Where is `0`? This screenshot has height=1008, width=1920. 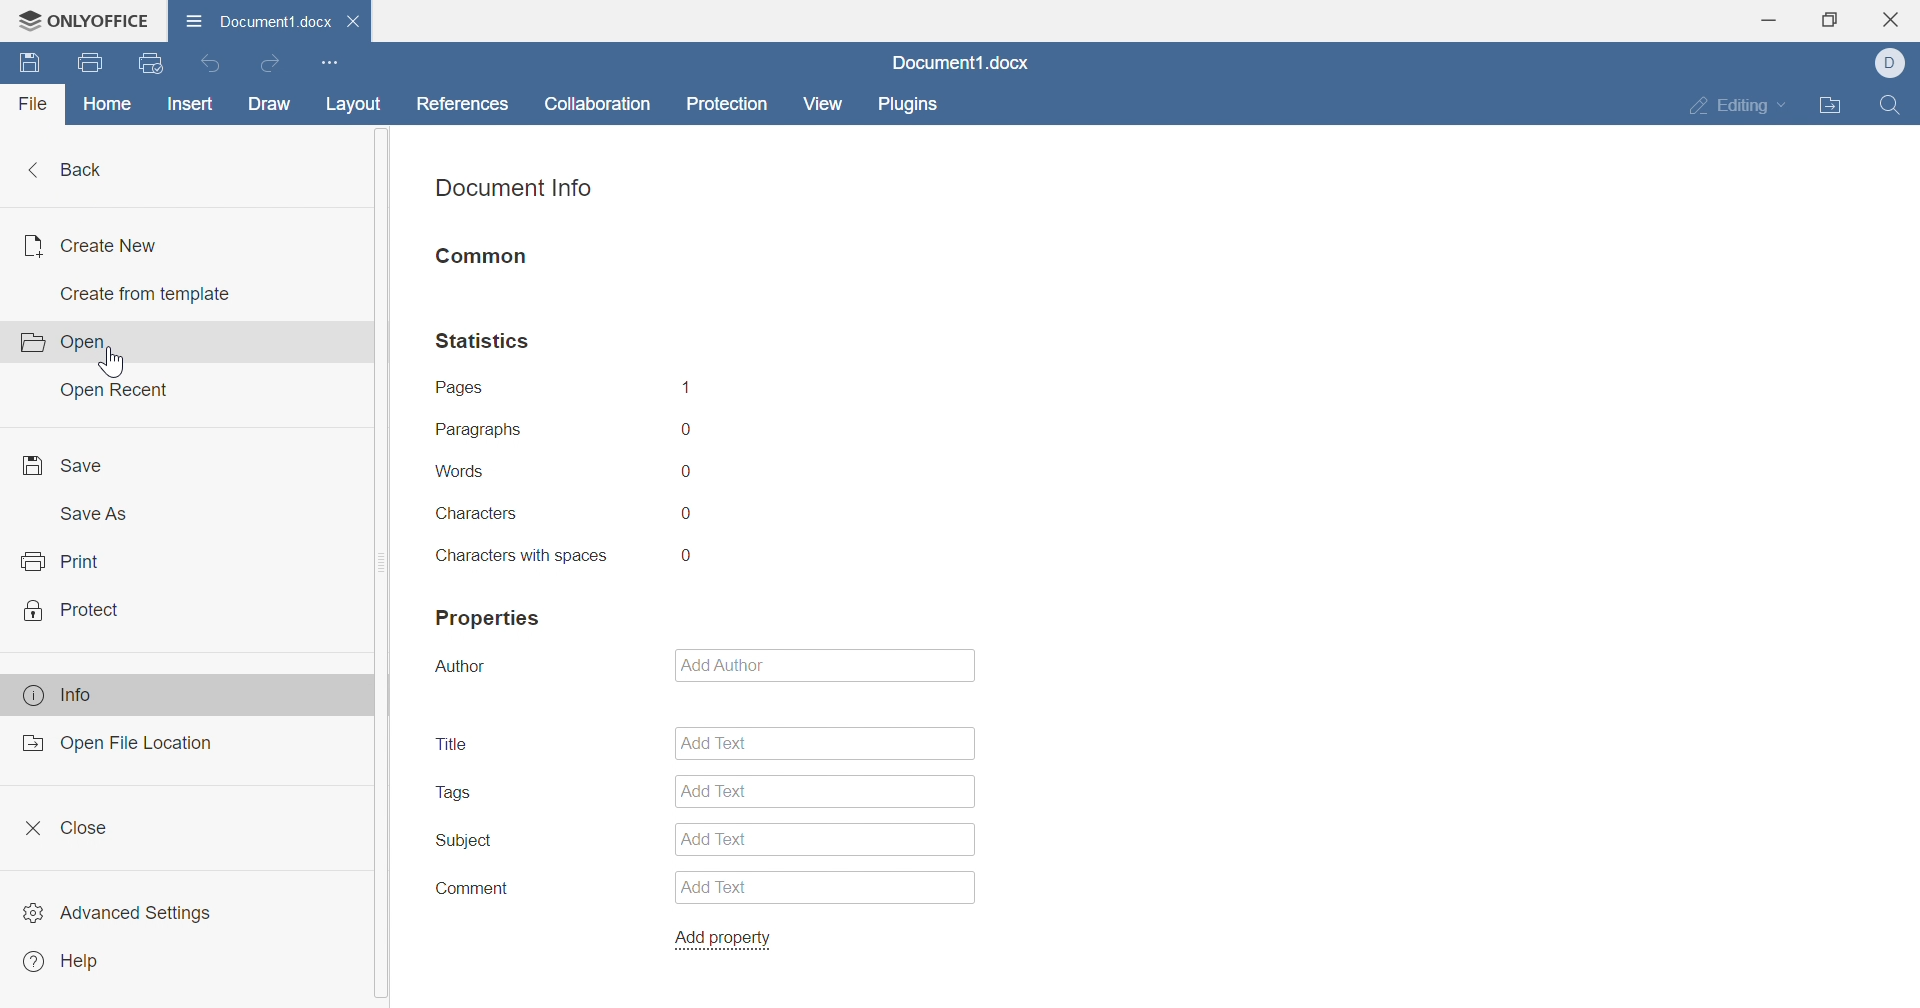 0 is located at coordinates (688, 514).